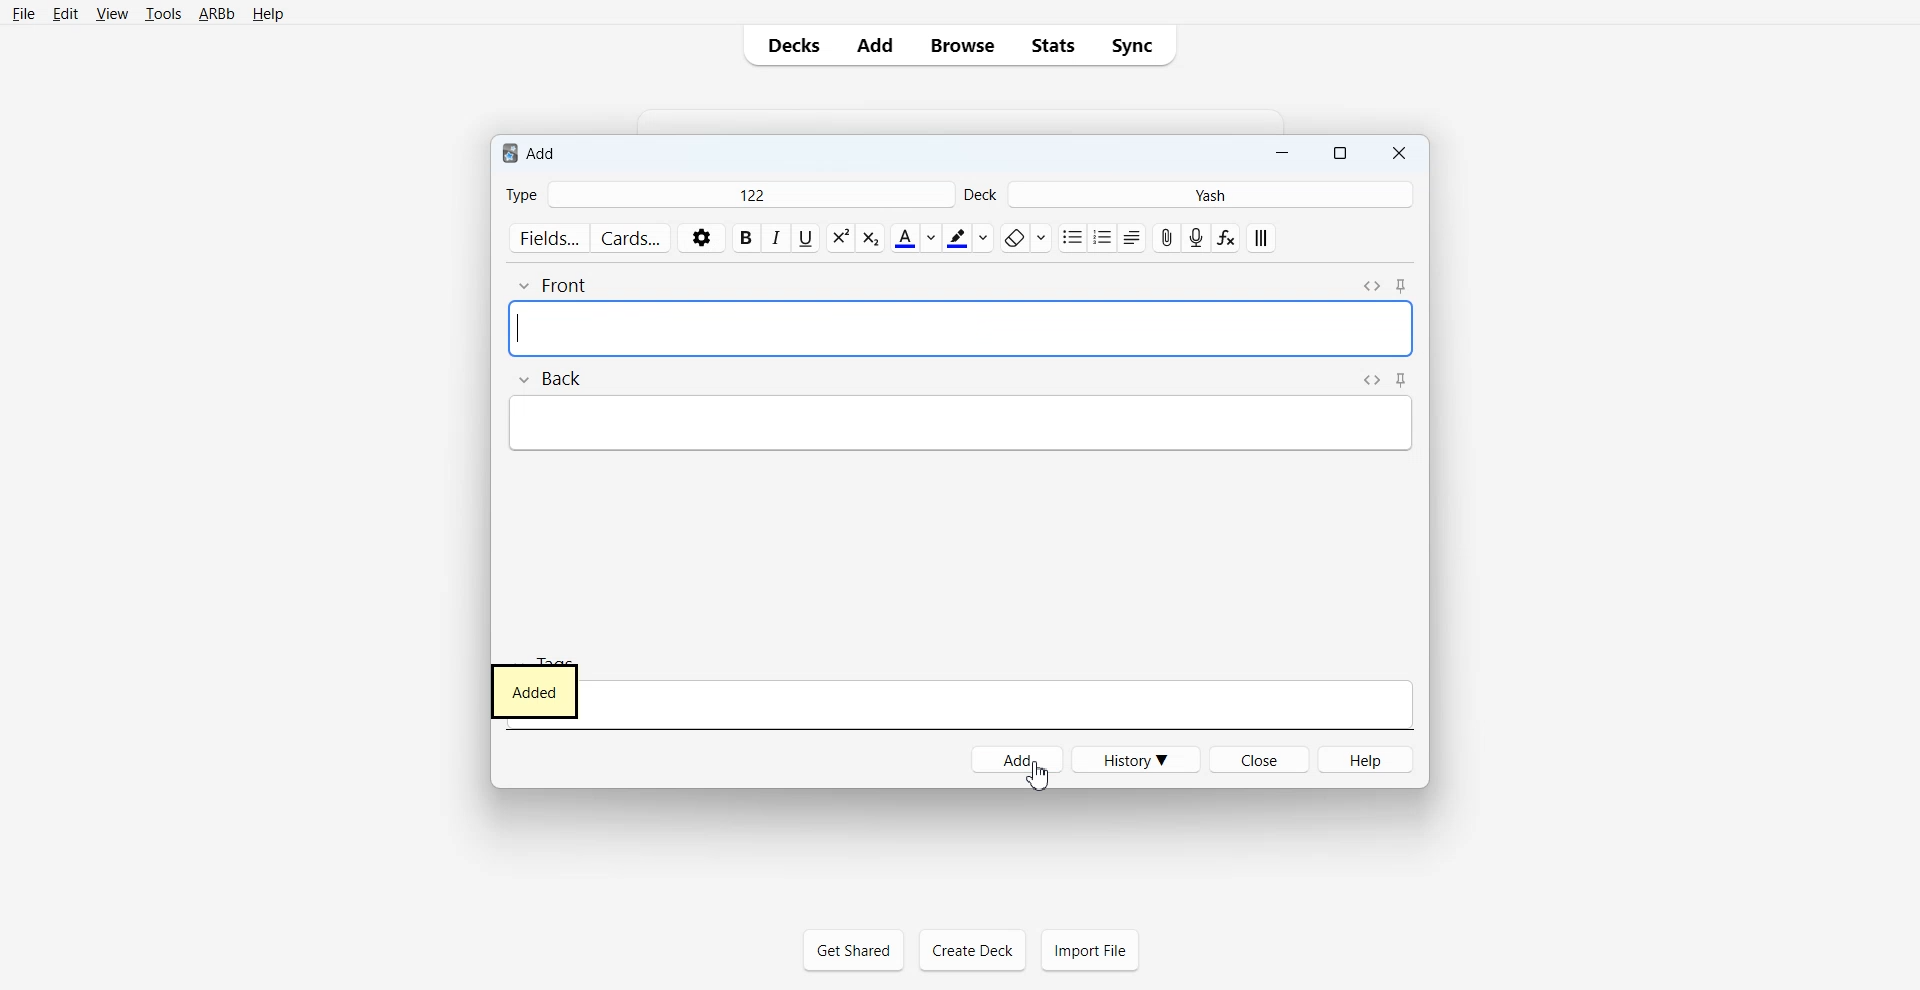 This screenshot has height=990, width=1920. I want to click on Text, so click(534, 691).